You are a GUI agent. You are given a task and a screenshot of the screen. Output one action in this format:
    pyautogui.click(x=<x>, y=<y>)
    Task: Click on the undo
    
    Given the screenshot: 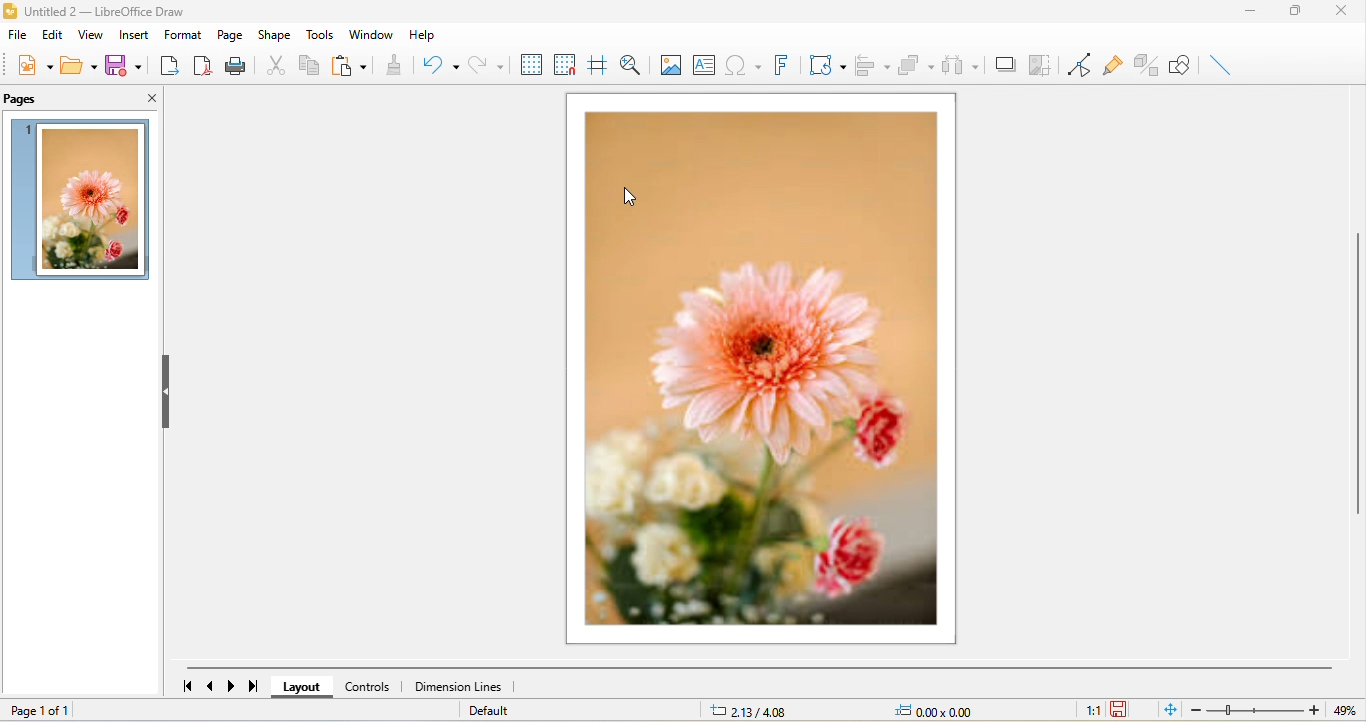 What is the action you would take?
    pyautogui.click(x=435, y=64)
    